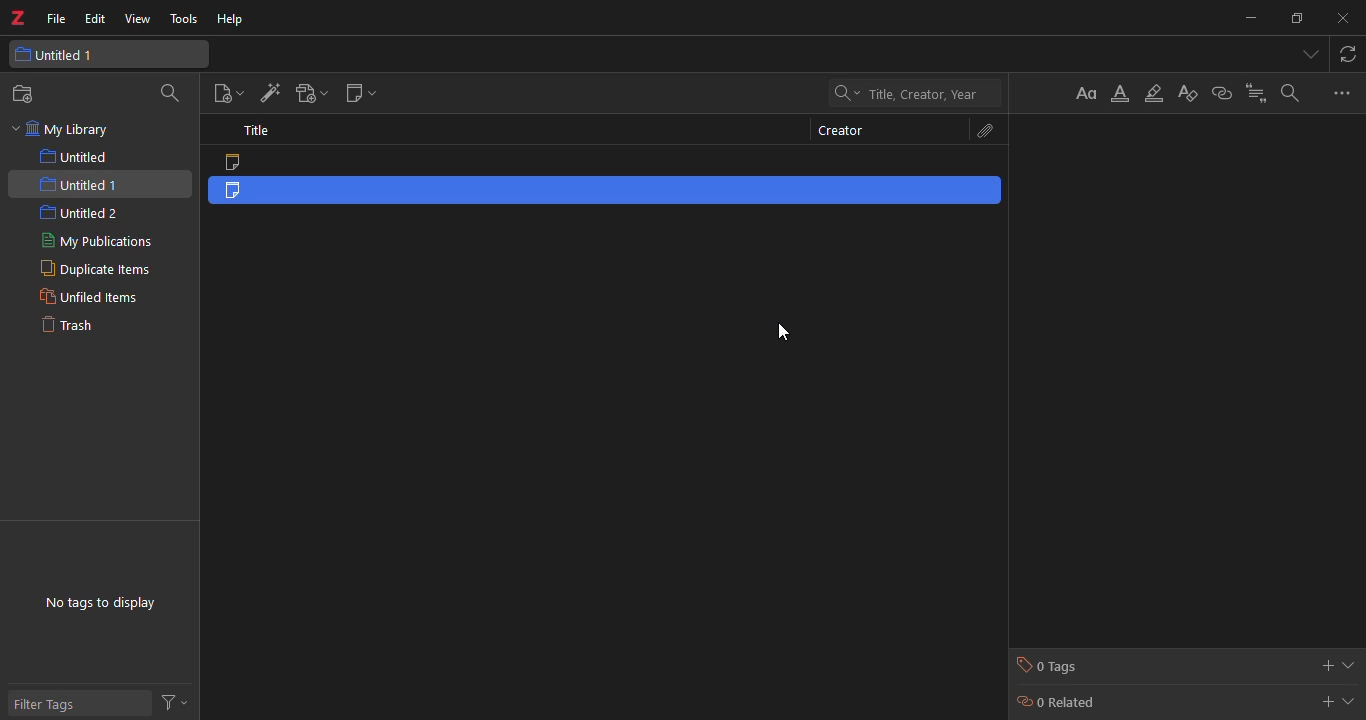 This screenshot has height=720, width=1366. I want to click on font color, so click(1116, 93).